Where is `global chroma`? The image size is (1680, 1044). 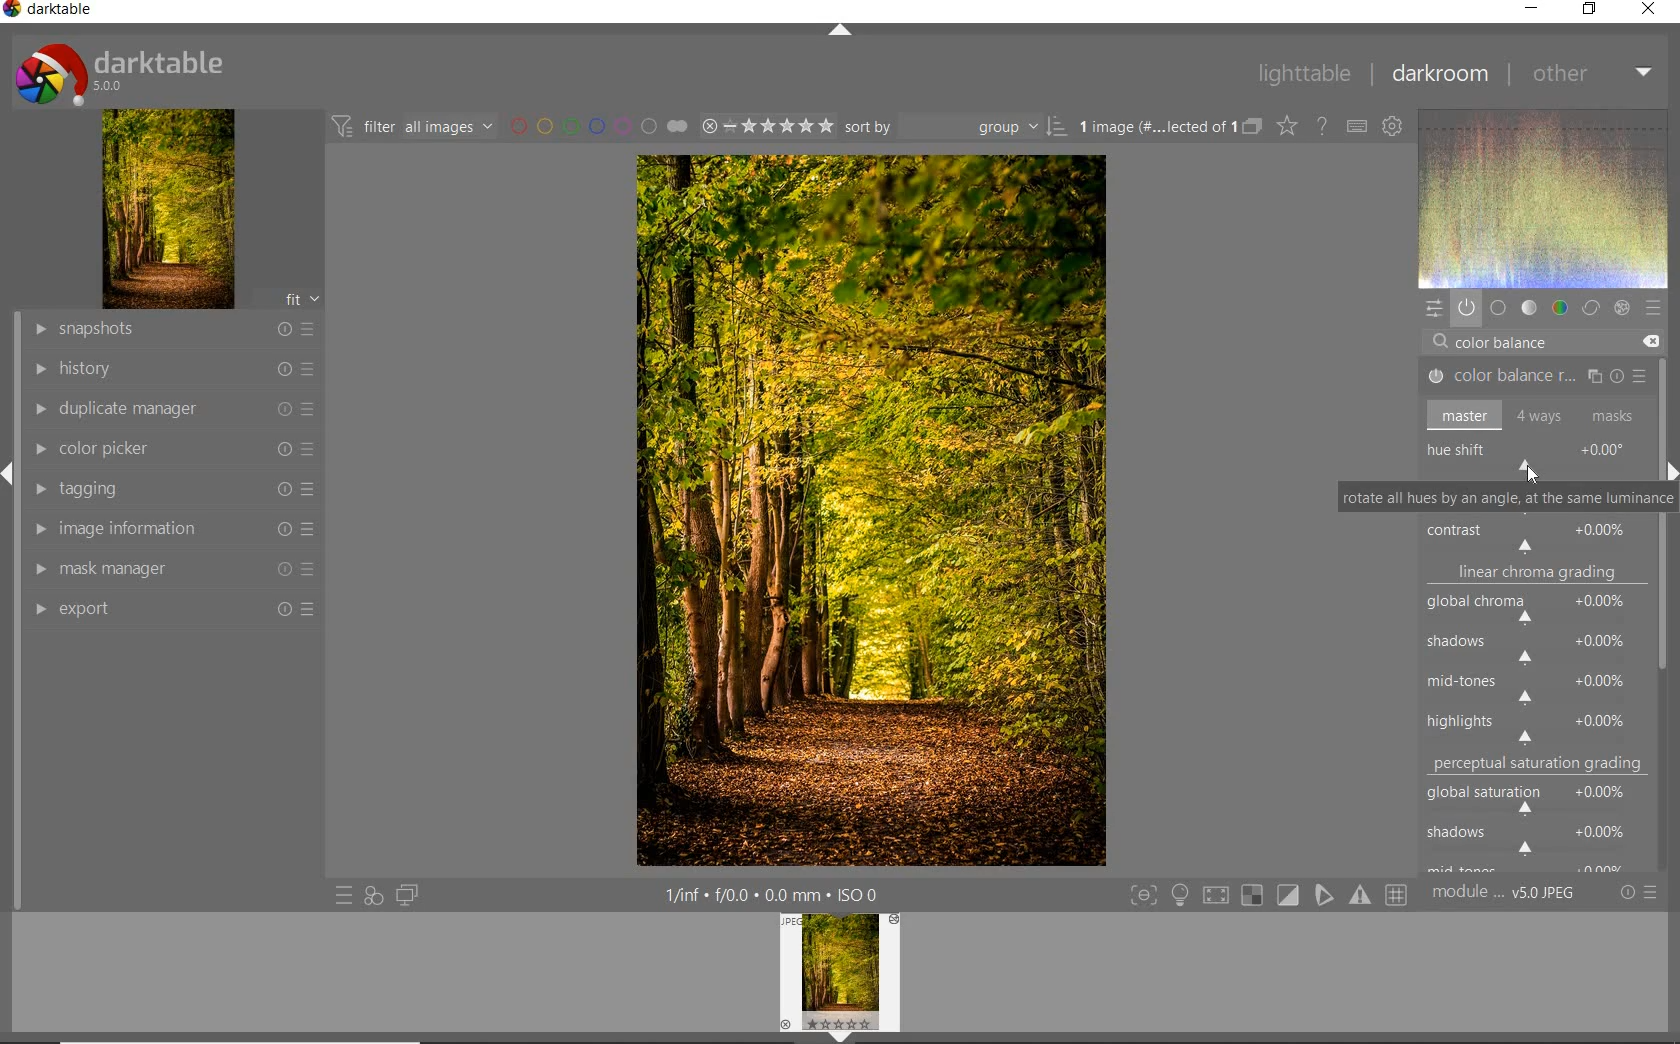 global chroma is located at coordinates (1538, 611).